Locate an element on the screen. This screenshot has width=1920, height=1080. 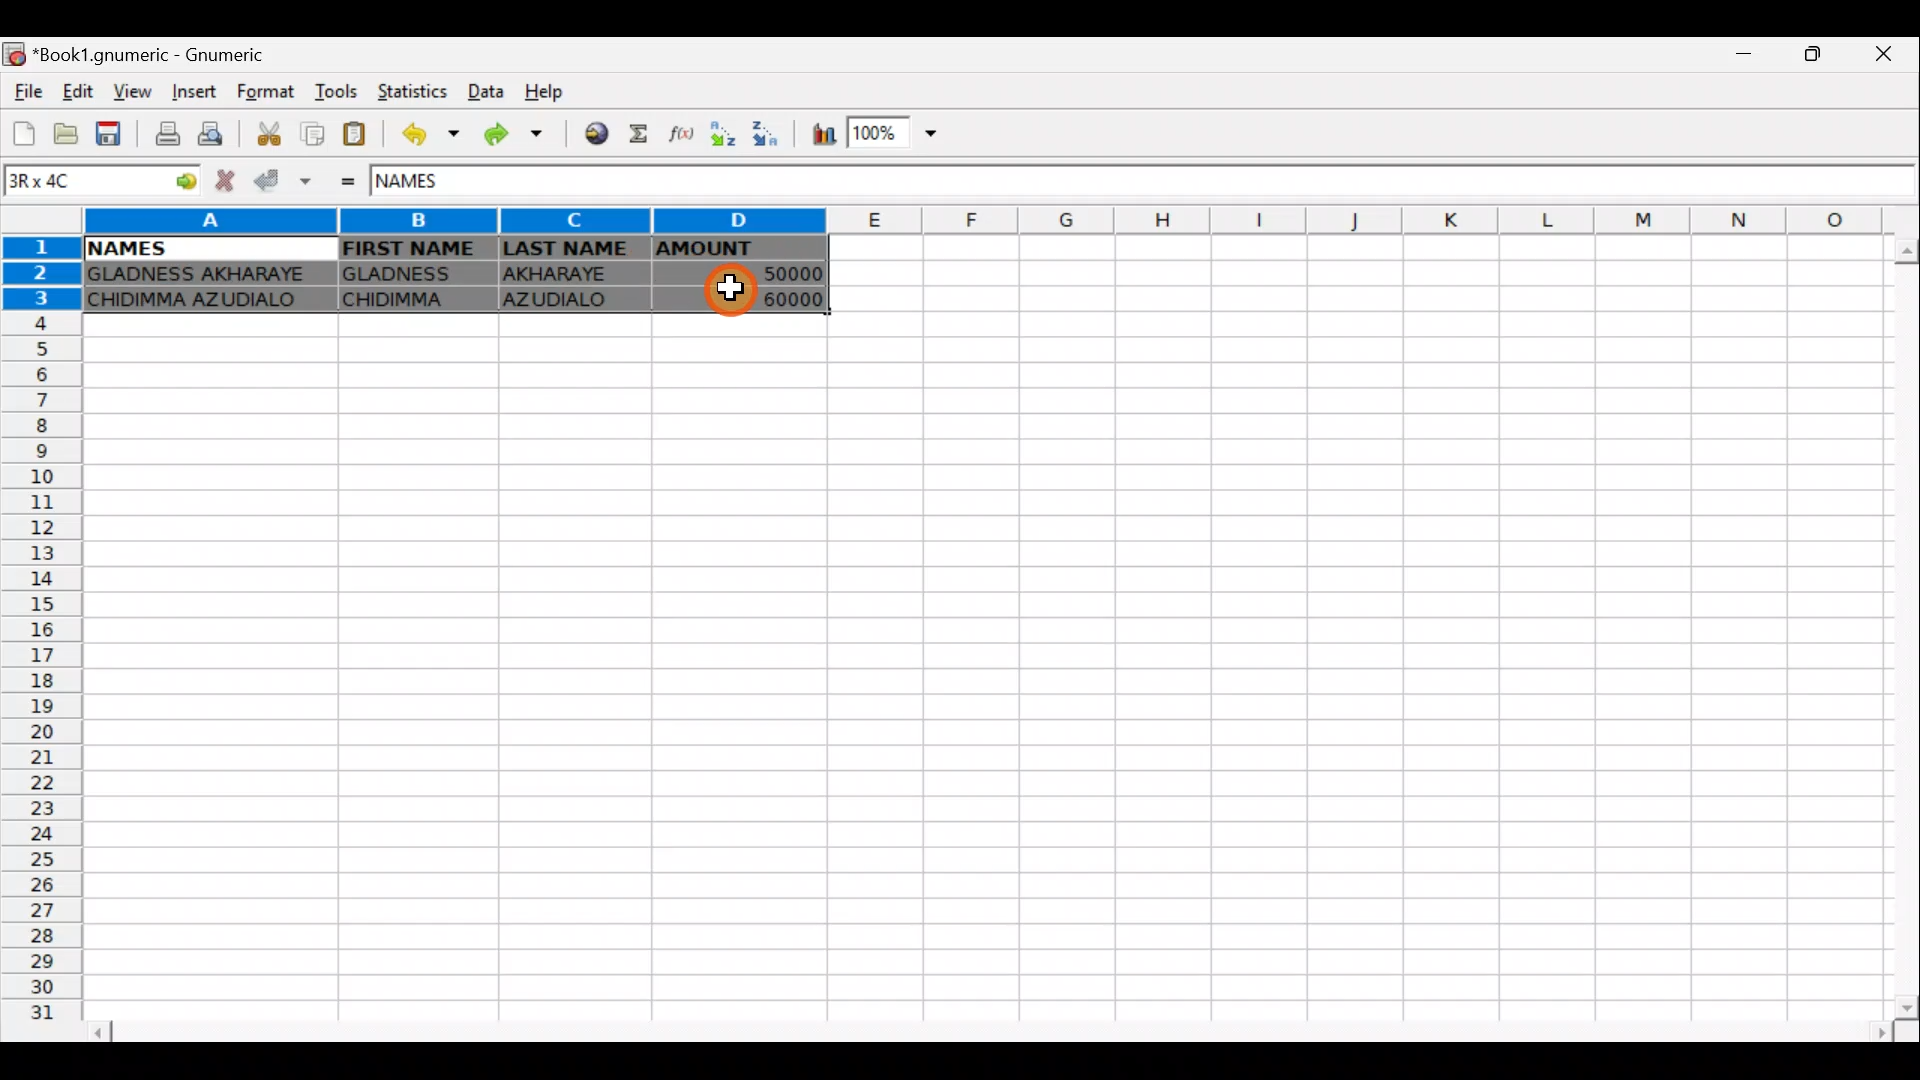
Minimize is located at coordinates (1745, 59).